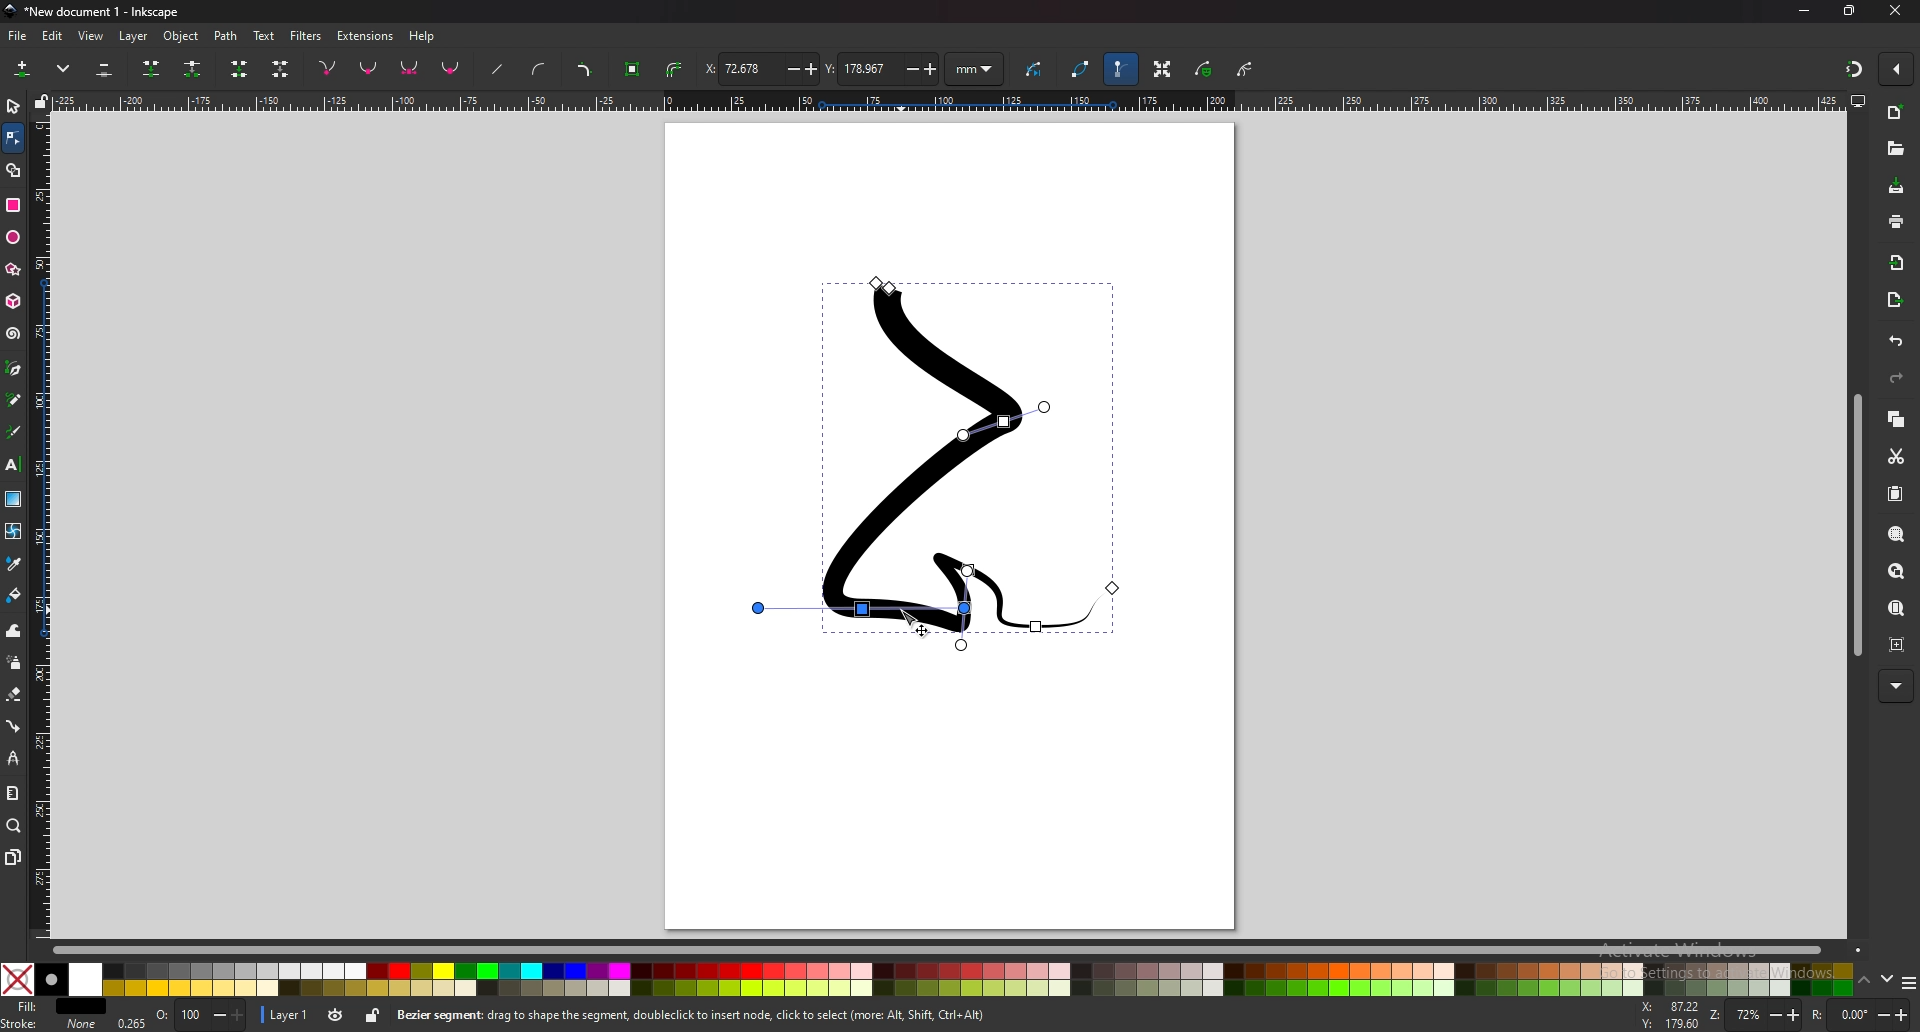  What do you see at coordinates (55, 35) in the screenshot?
I see `edit` at bounding box center [55, 35].